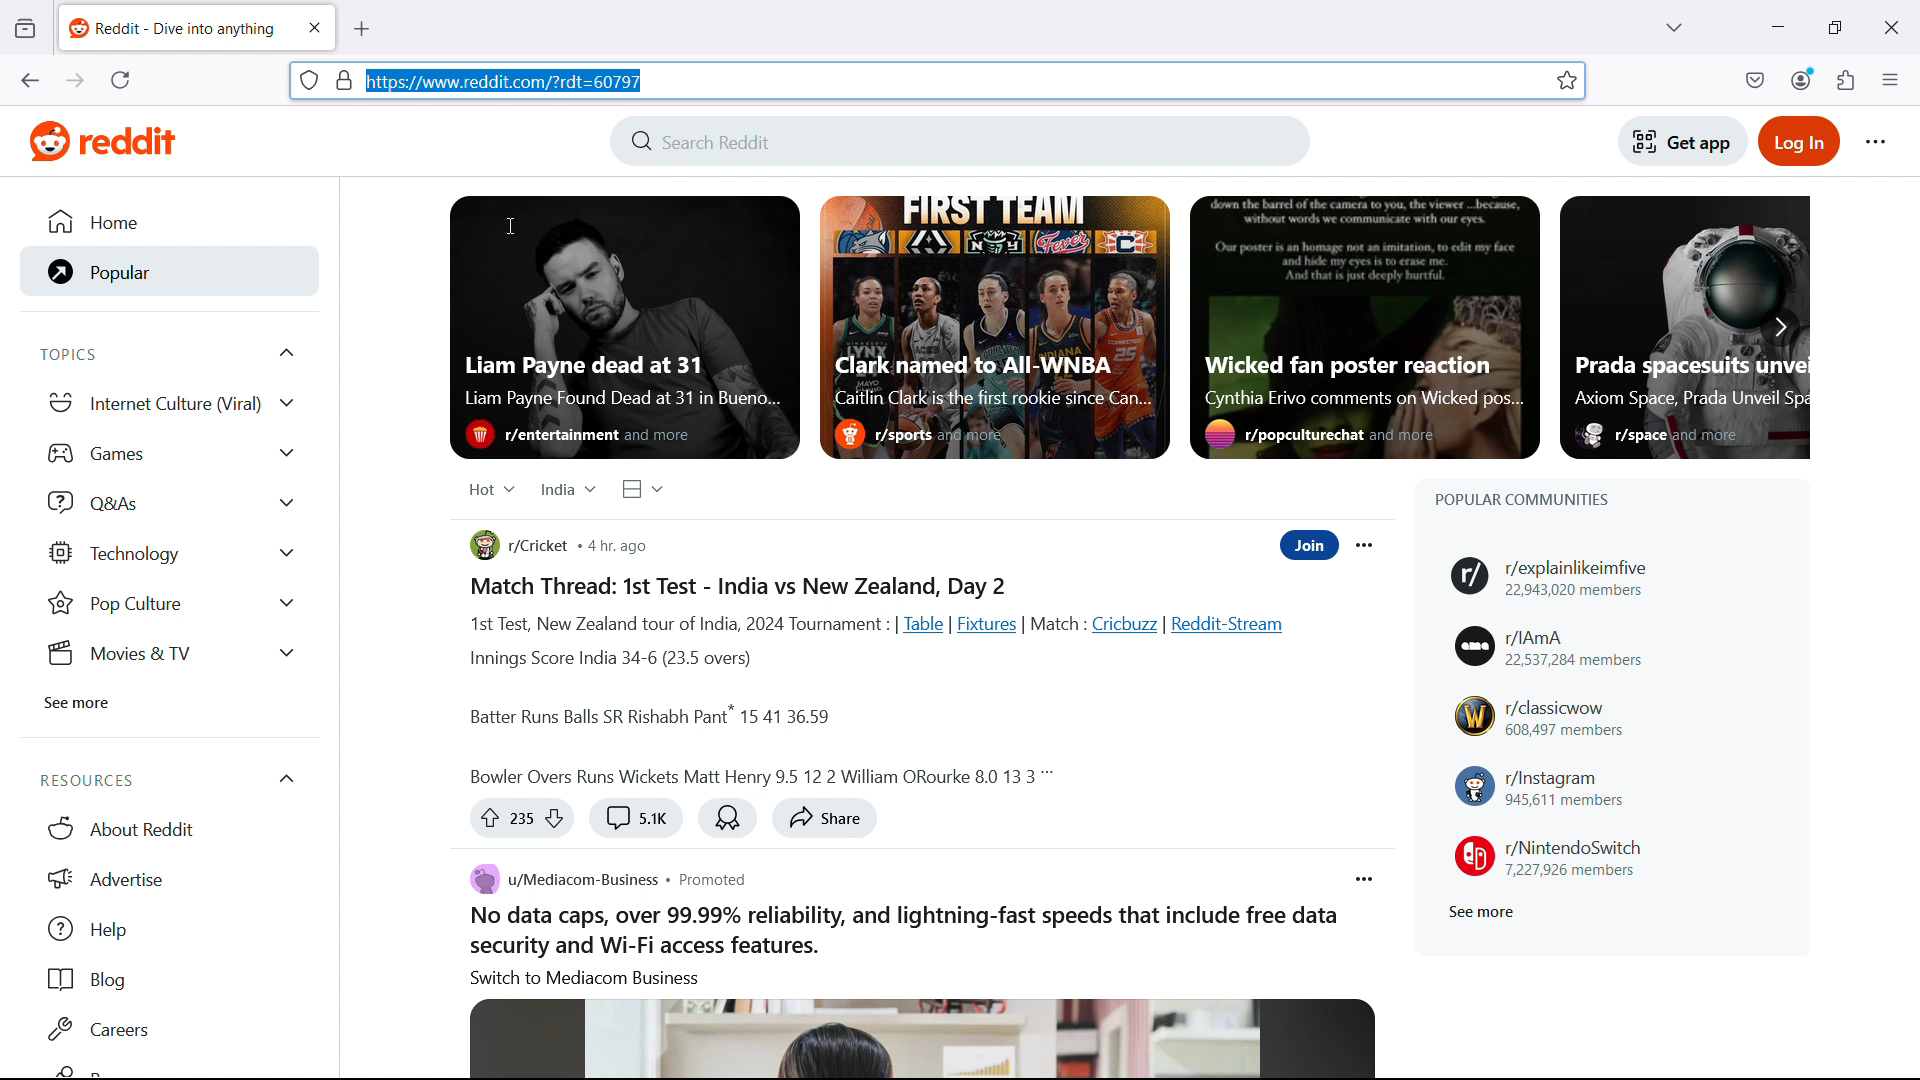 The image size is (1920, 1080). What do you see at coordinates (1847, 78) in the screenshot?
I see `extensions` at bounding box center [1847, 78].